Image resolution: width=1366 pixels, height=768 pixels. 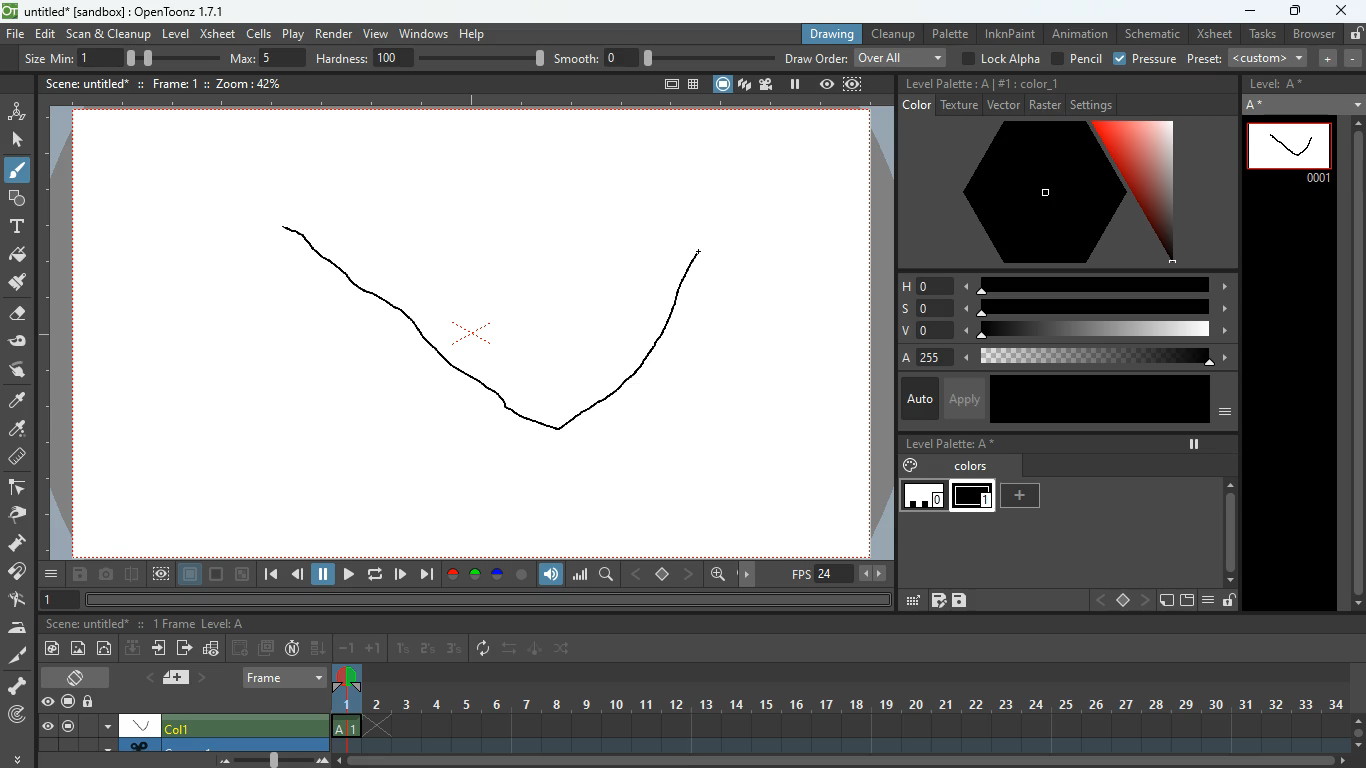 I want to click on iron, so click(x=17, y=627).